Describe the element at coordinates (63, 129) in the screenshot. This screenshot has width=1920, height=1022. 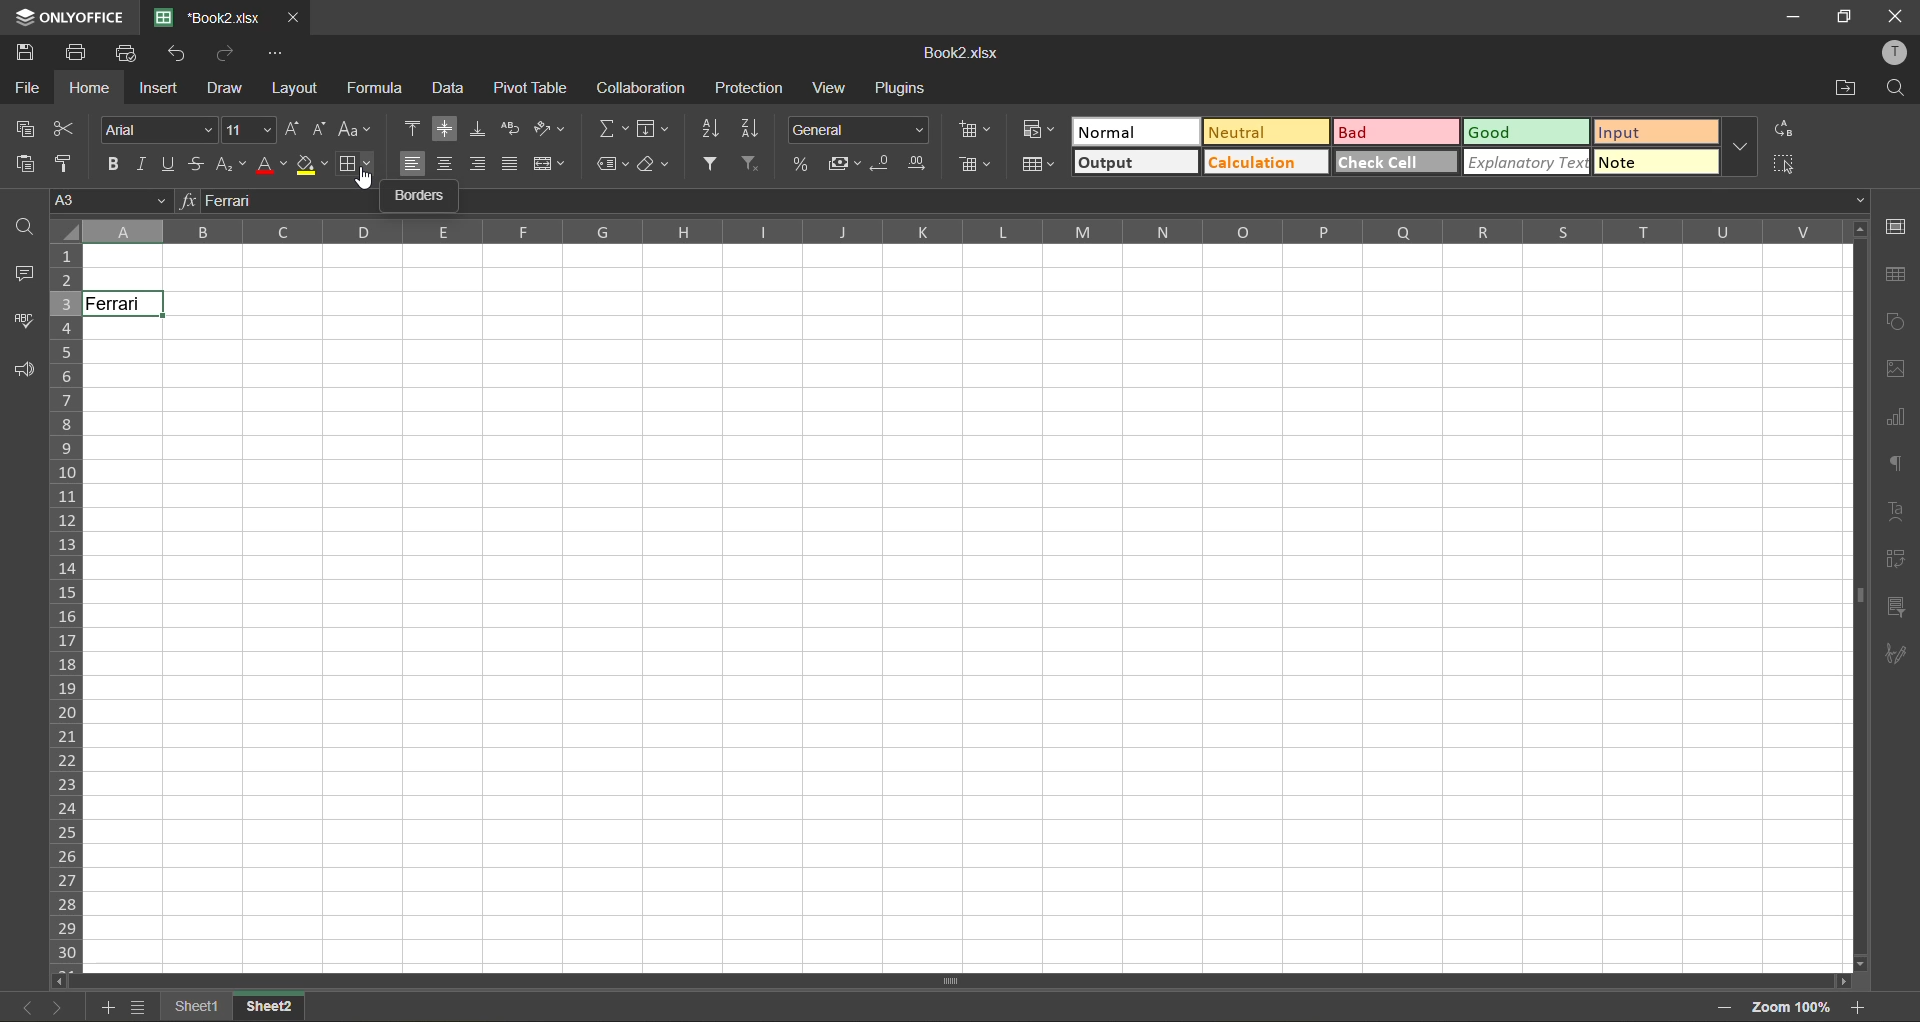
I see `cut` at that location.